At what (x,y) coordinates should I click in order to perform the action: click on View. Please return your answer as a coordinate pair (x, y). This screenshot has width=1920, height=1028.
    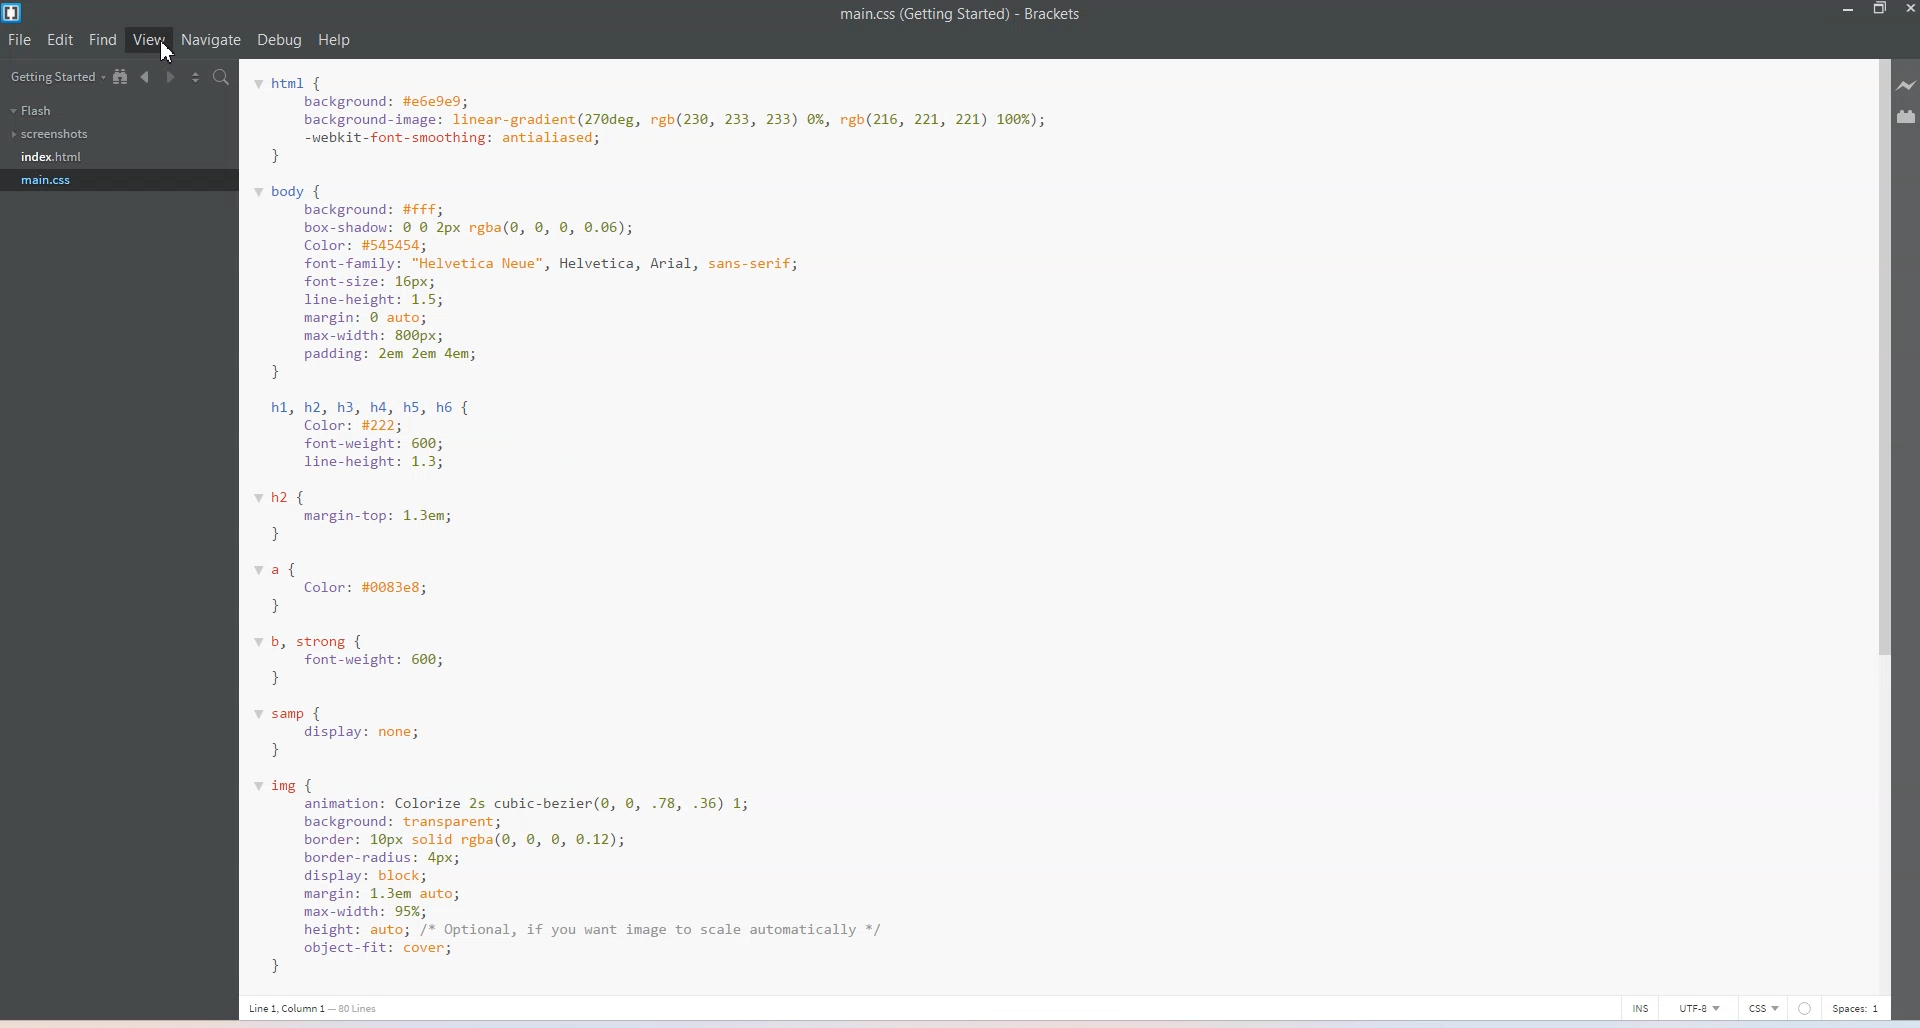
    Looking at the image, I should click on (149, 39).